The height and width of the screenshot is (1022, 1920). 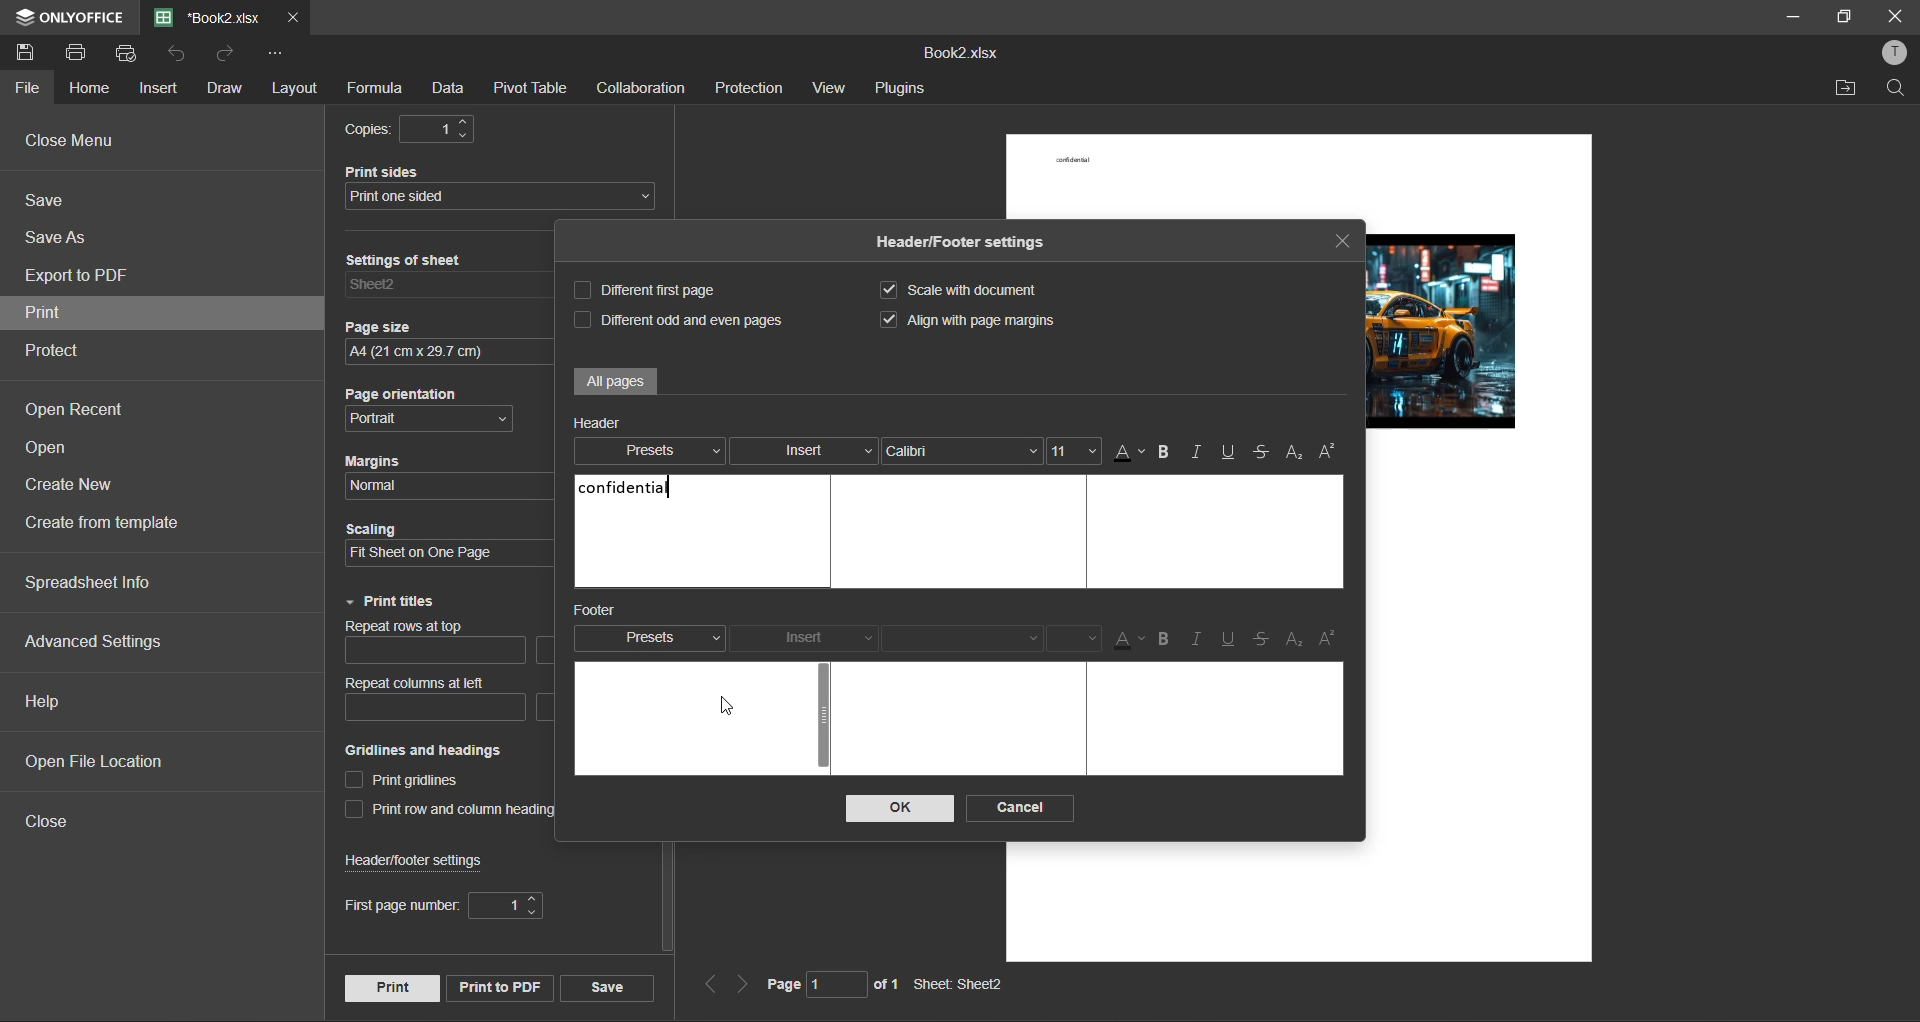 I want to click on find, so click(x=1900, y=88).